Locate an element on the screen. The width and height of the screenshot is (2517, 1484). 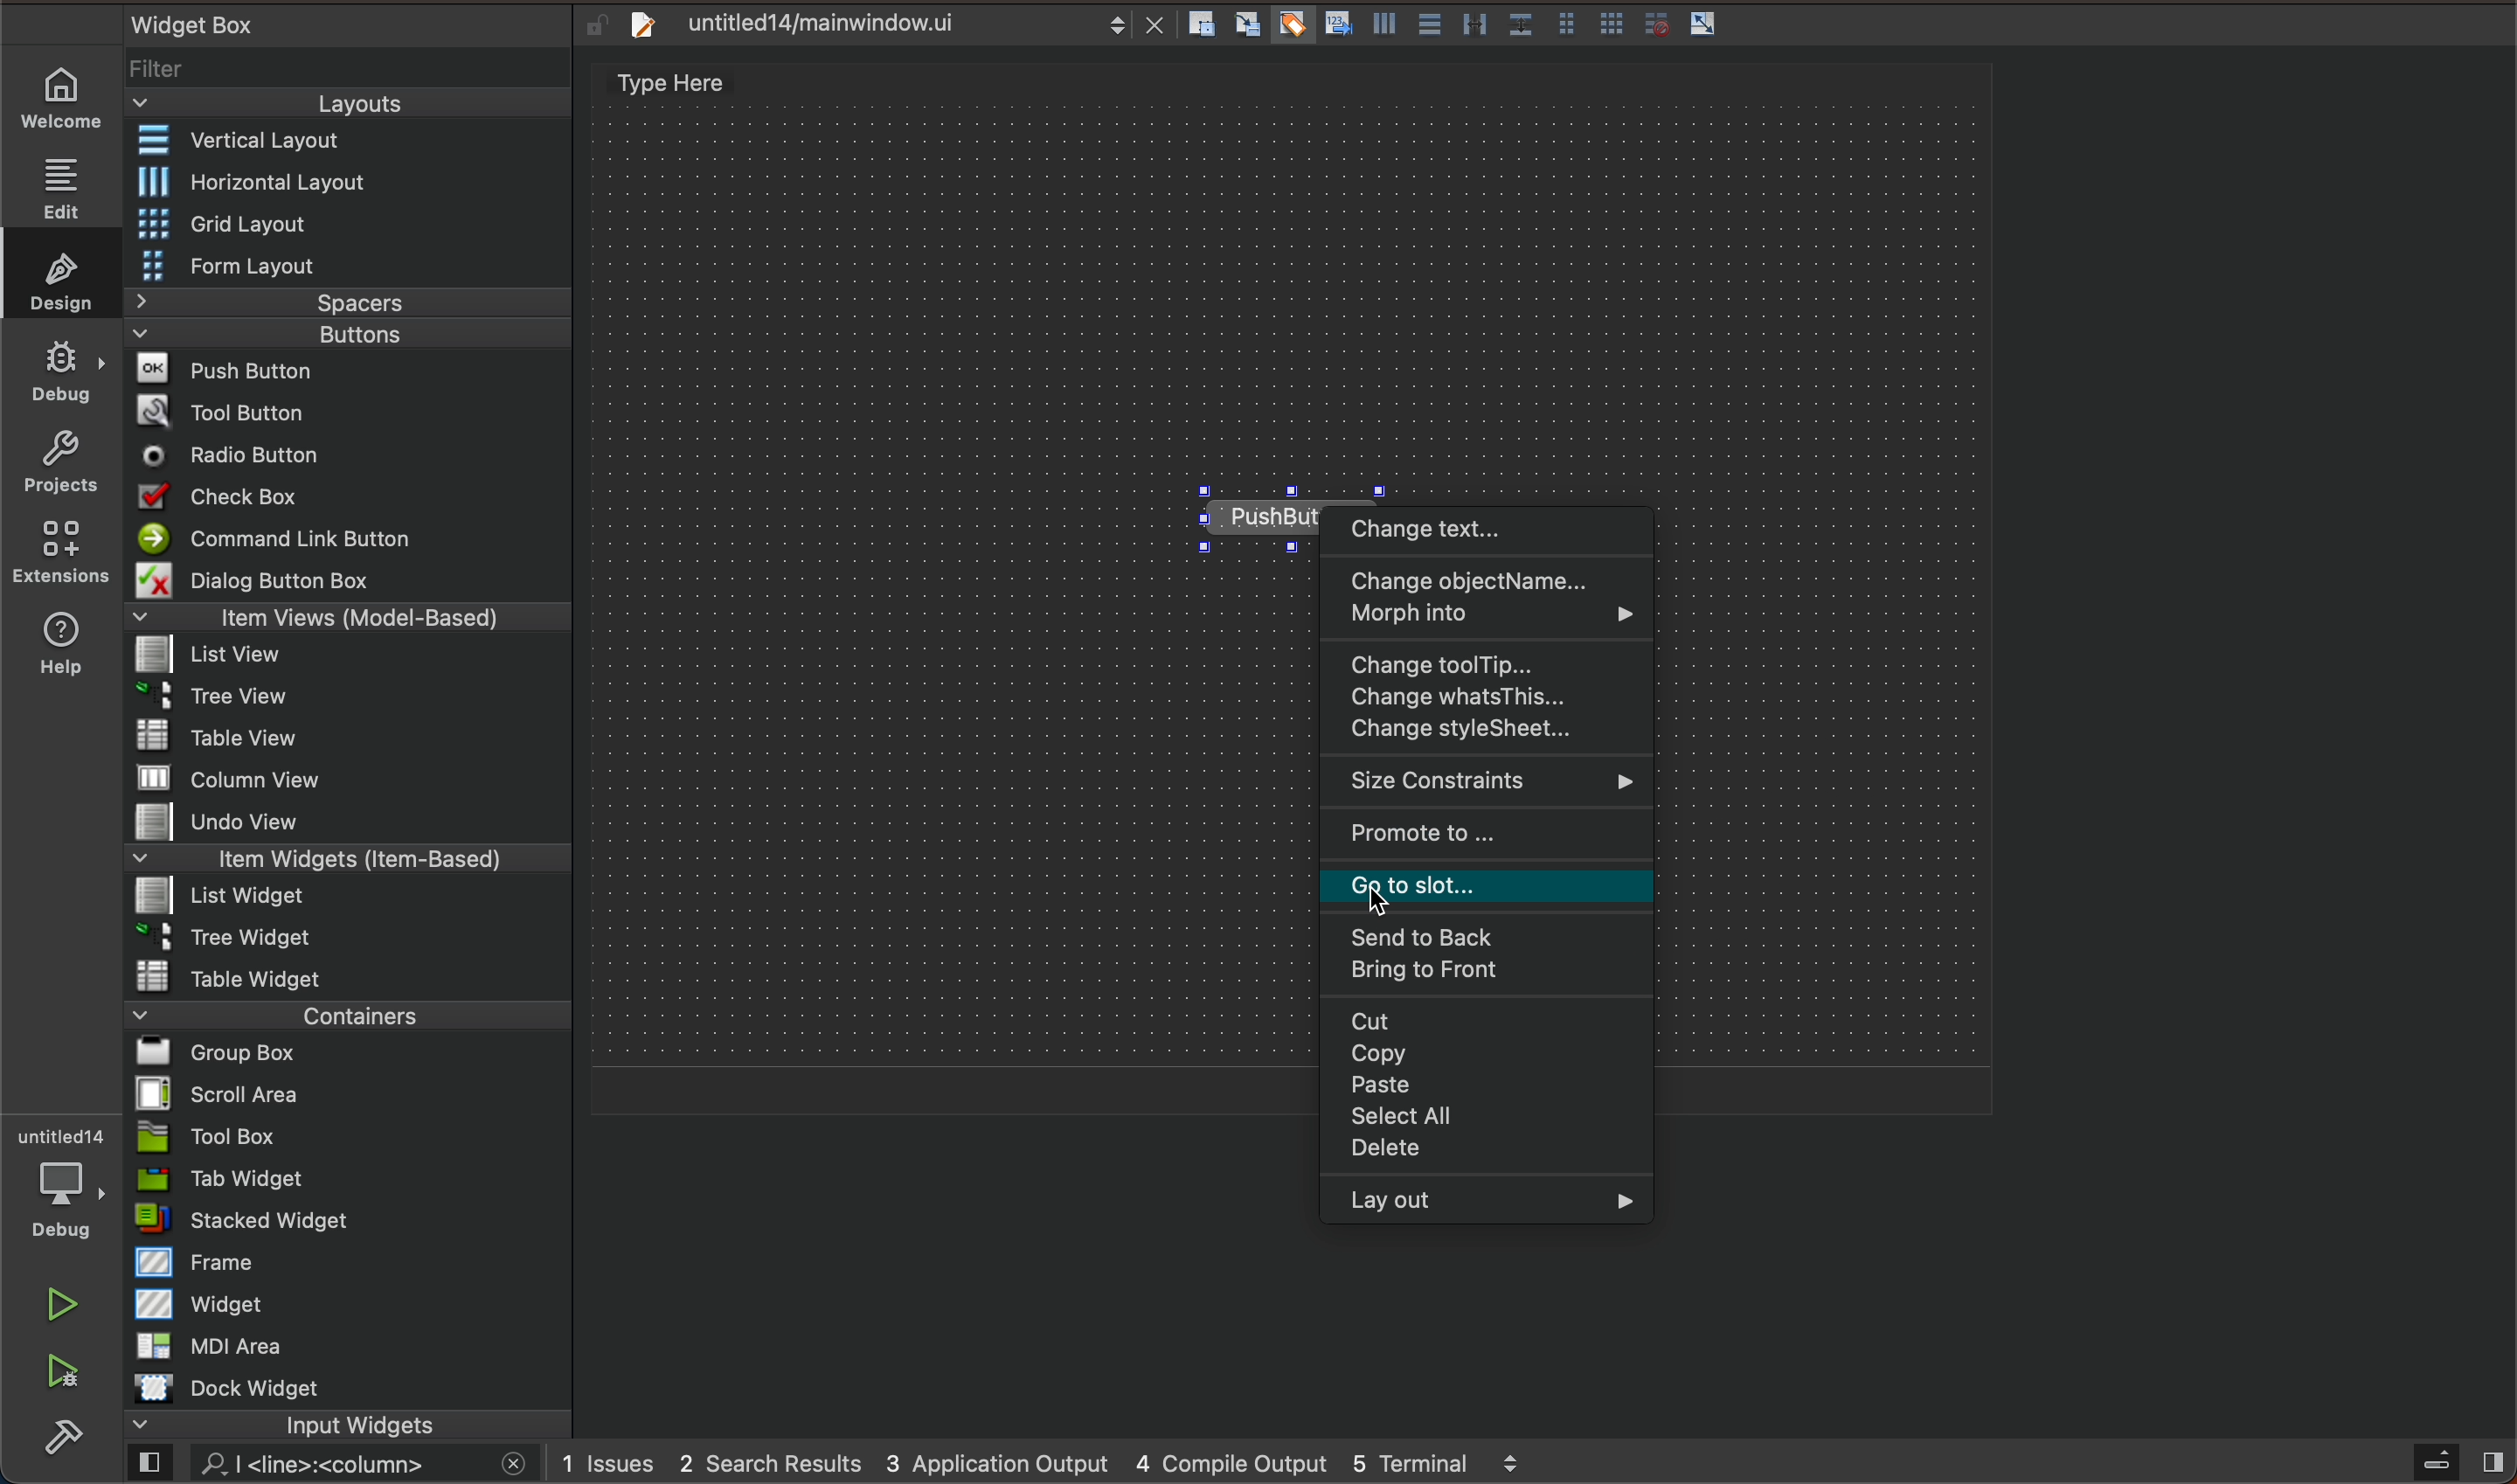
table view is located at coordinates (361, 739).